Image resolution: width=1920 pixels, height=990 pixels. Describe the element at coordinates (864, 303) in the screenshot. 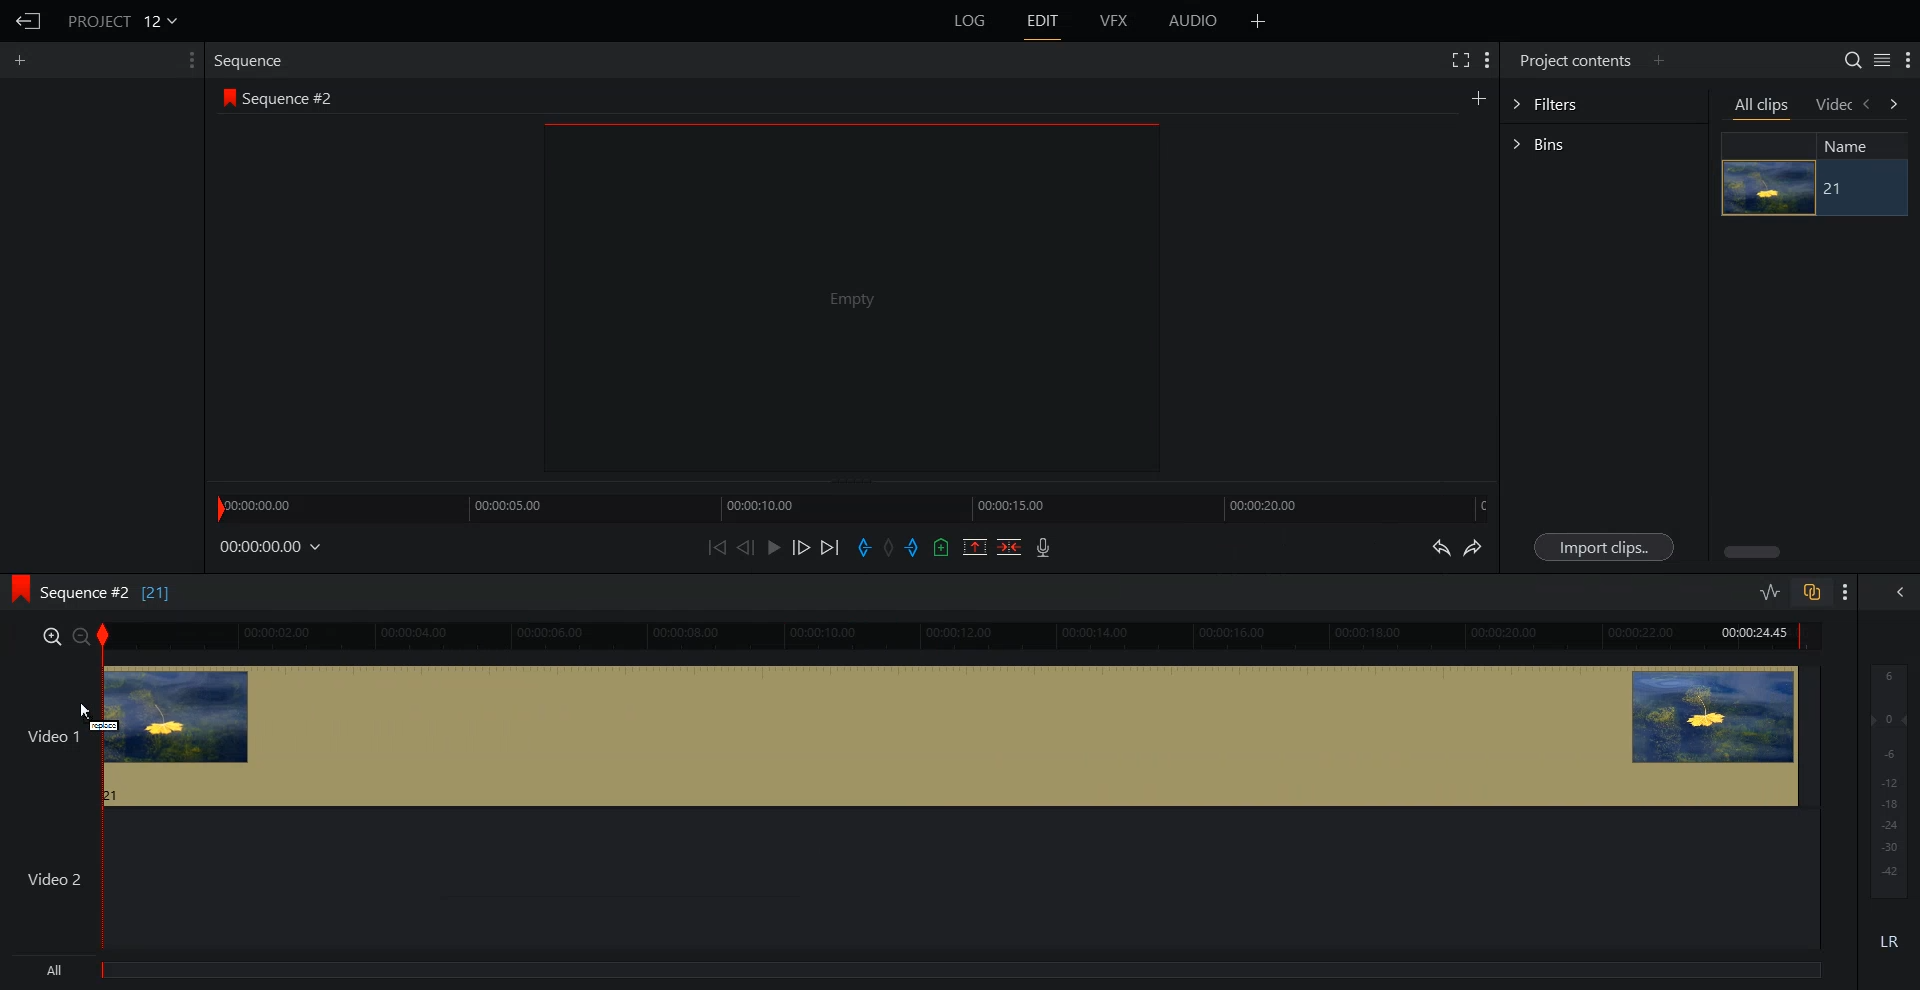

I see `Video Preview` at that location.